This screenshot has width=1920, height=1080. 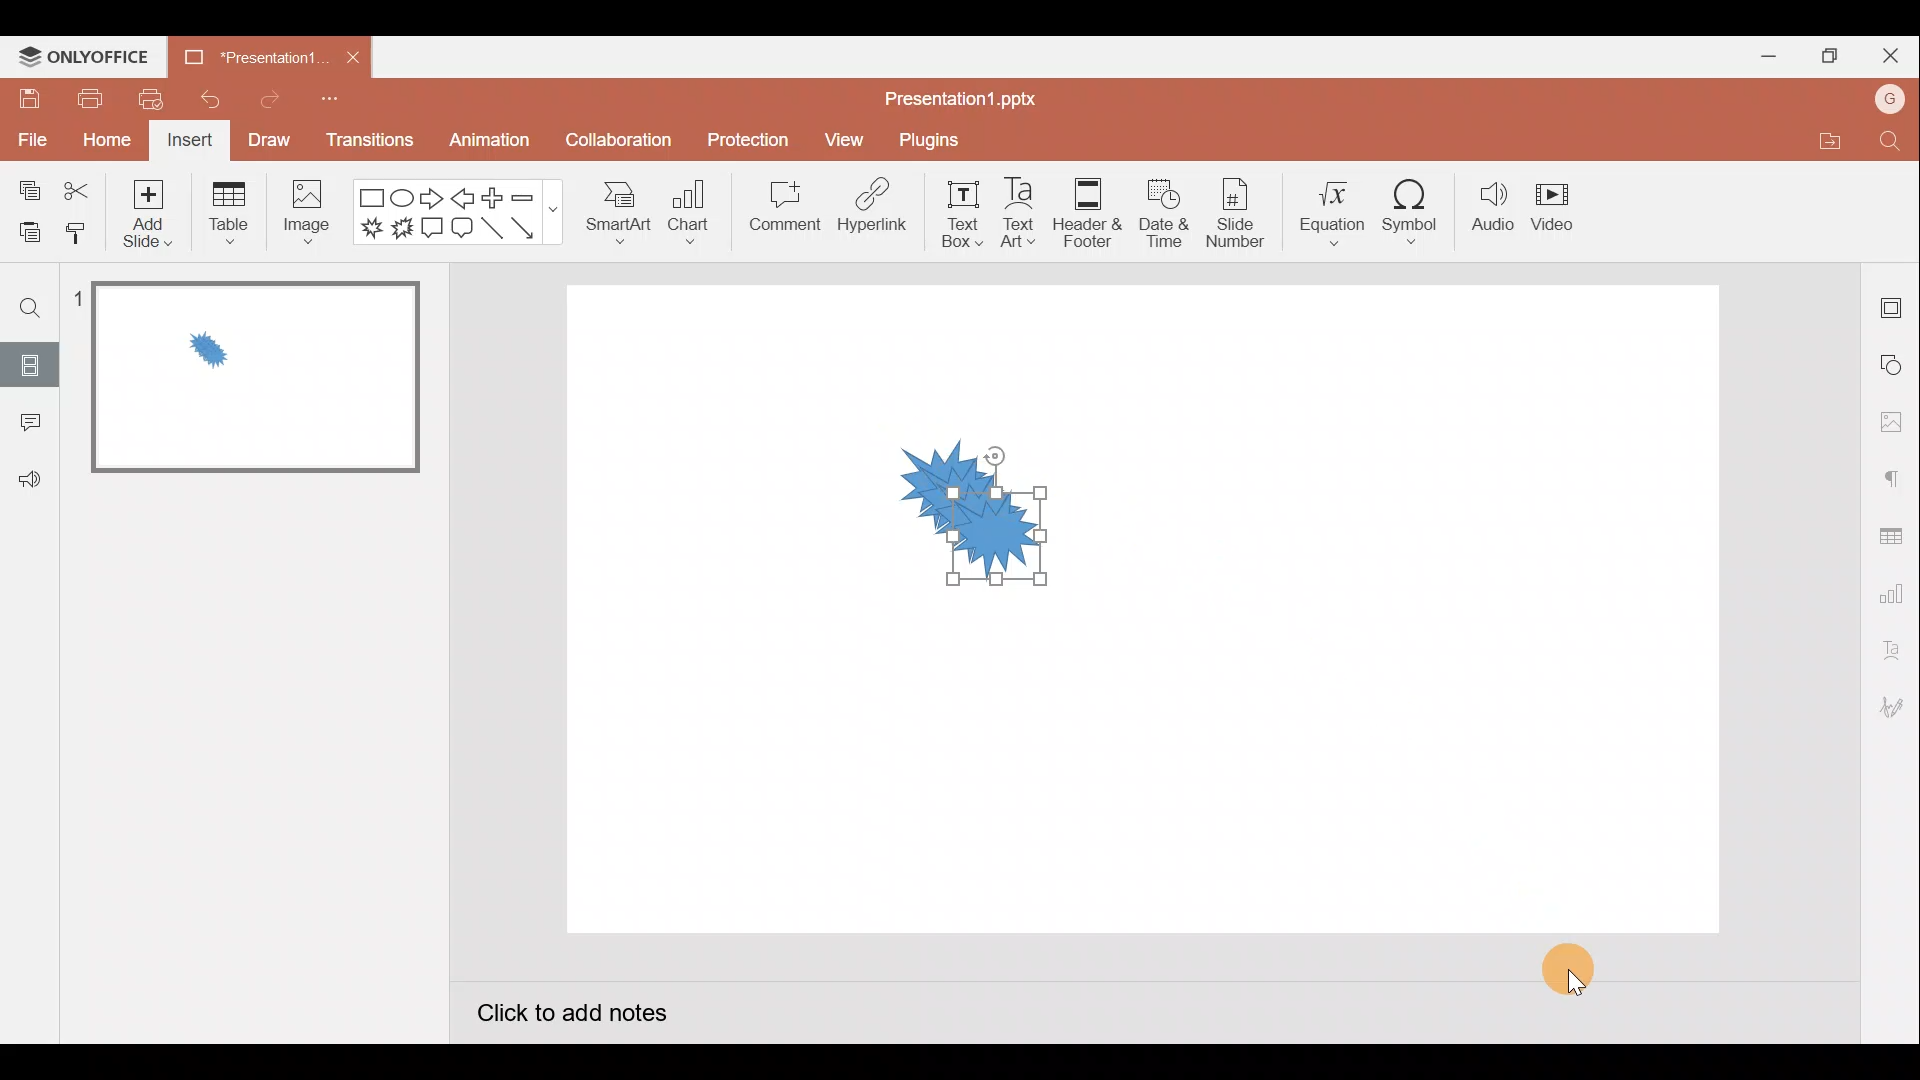 I want to click on Rectangular callout, so click(x=434, y=231).